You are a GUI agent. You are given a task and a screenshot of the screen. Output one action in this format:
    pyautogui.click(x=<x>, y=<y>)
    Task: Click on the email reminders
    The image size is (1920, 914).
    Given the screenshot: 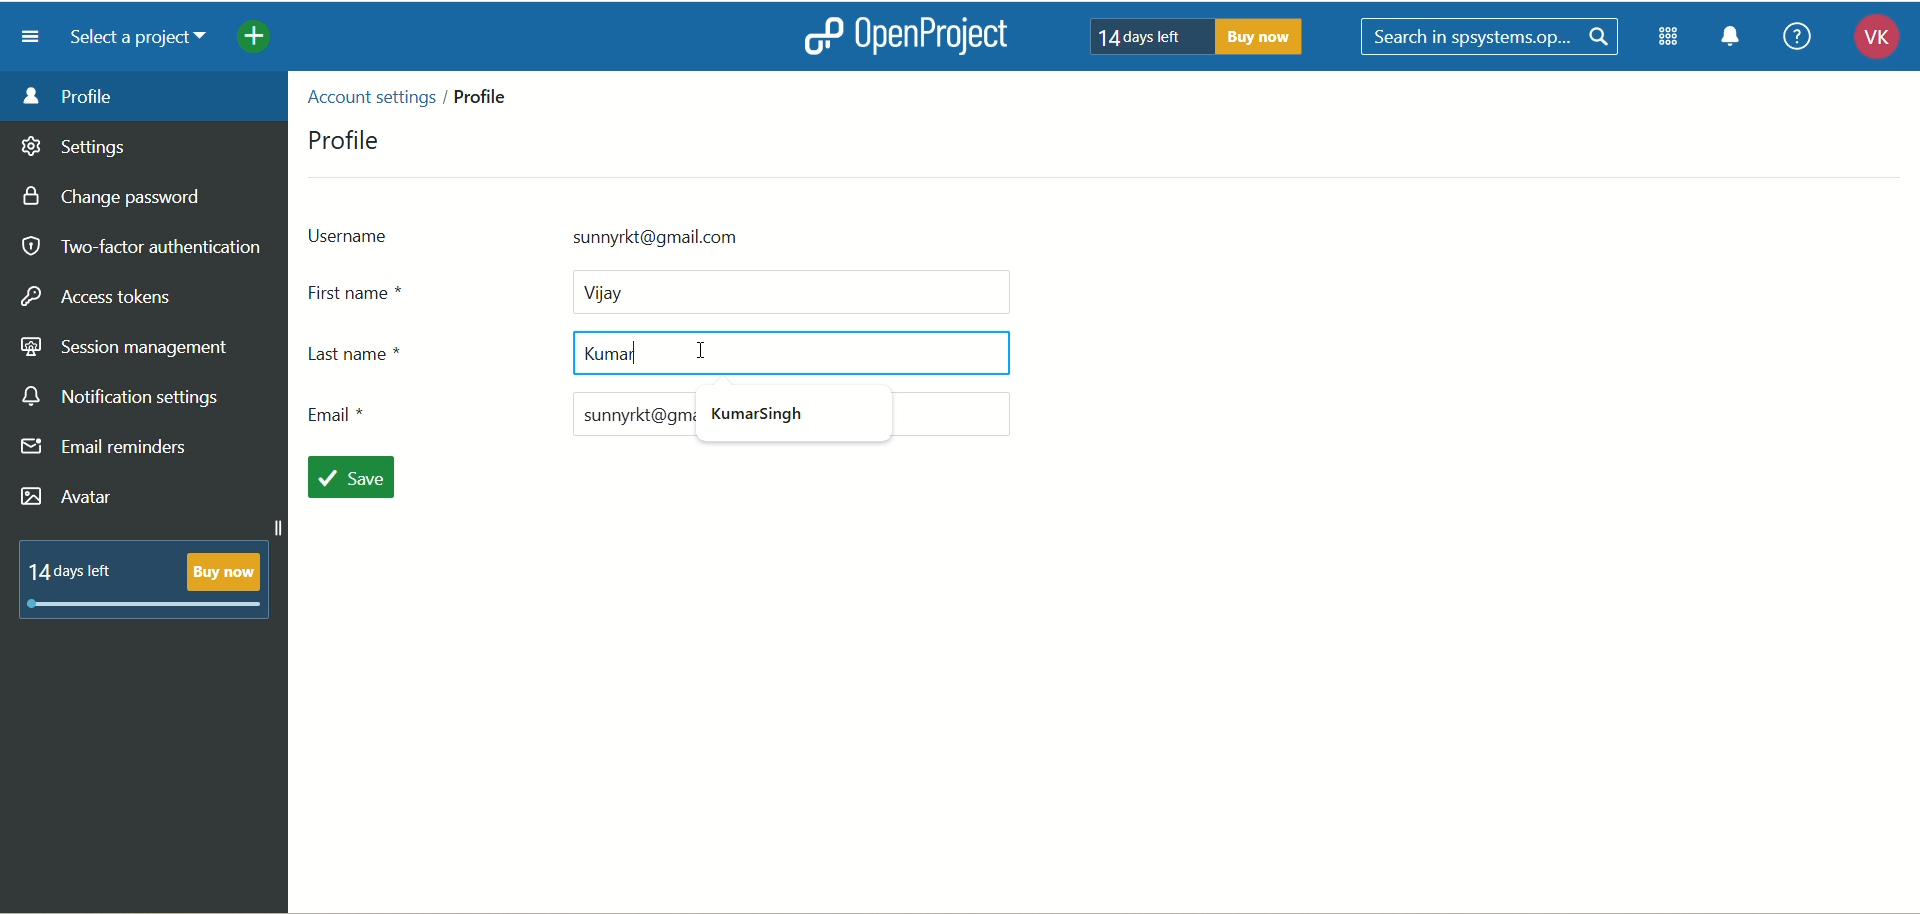 What is the action you would take?
    pyautogui.click(x=107, y=451)
    